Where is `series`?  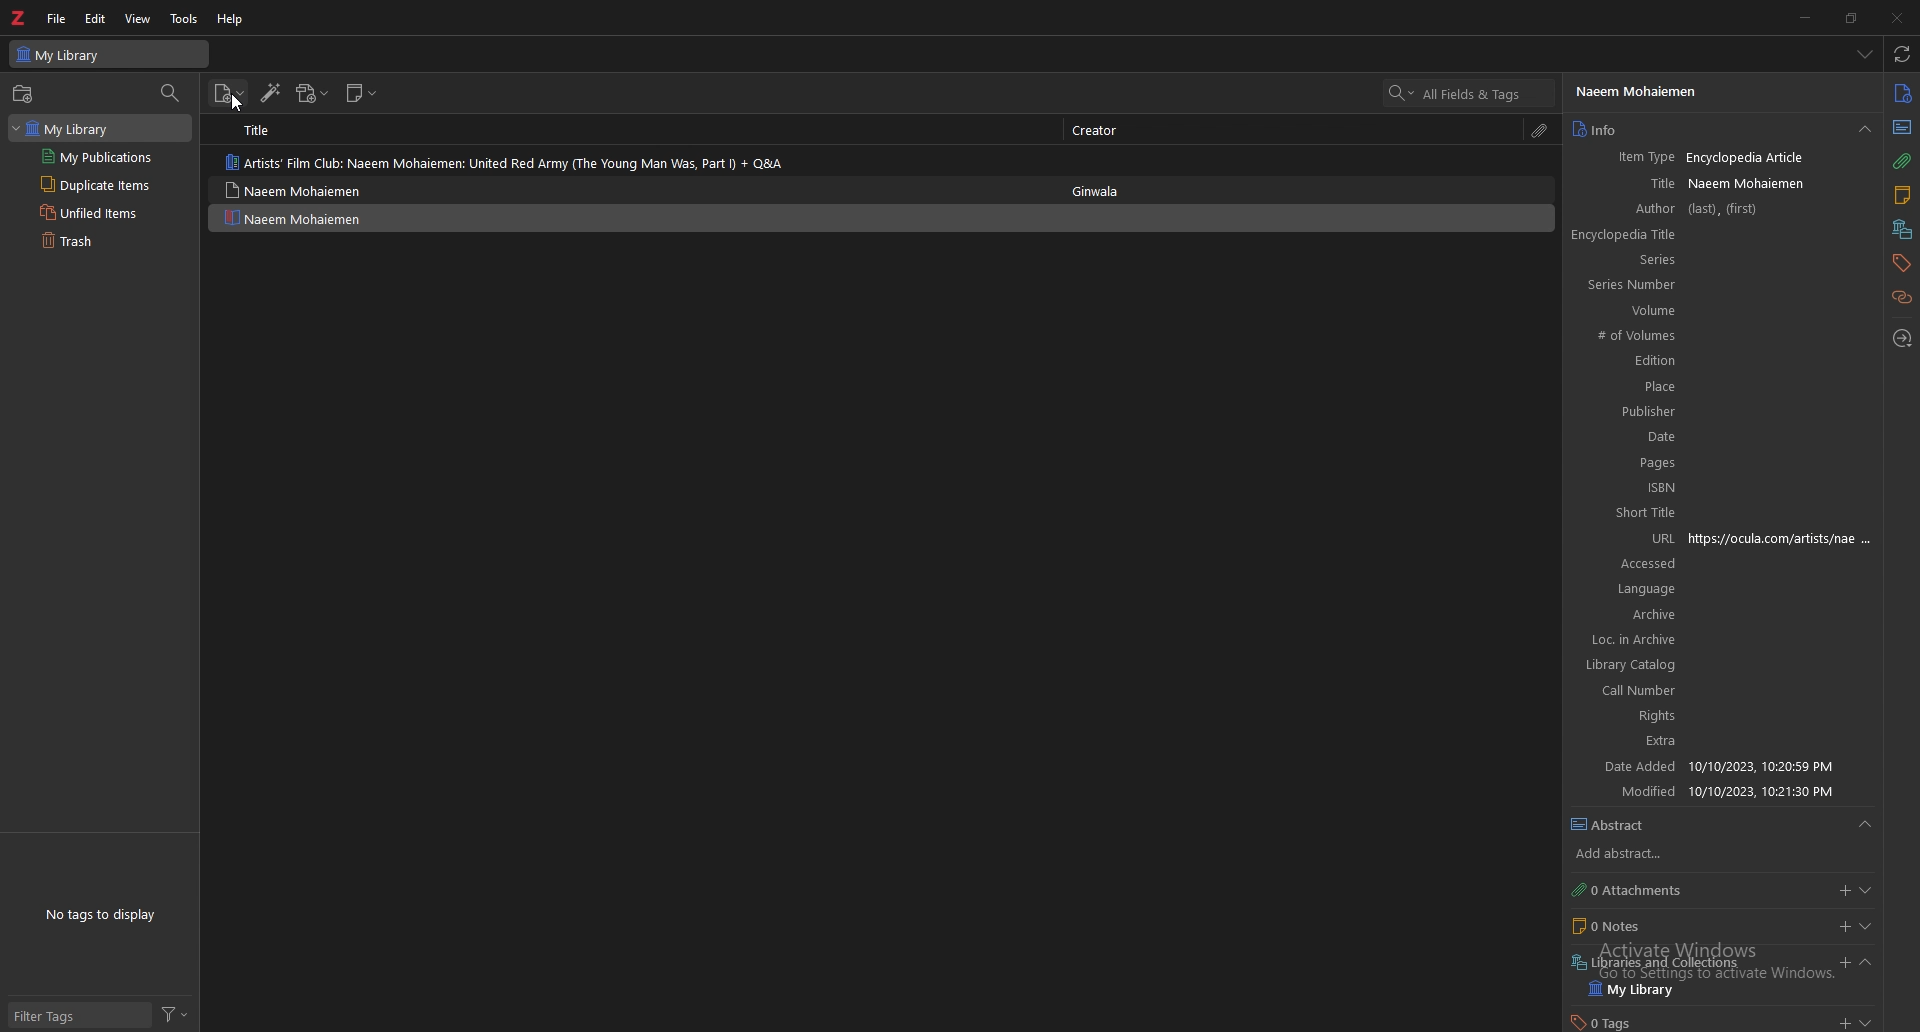 series is located at coordinates (1655, 259).